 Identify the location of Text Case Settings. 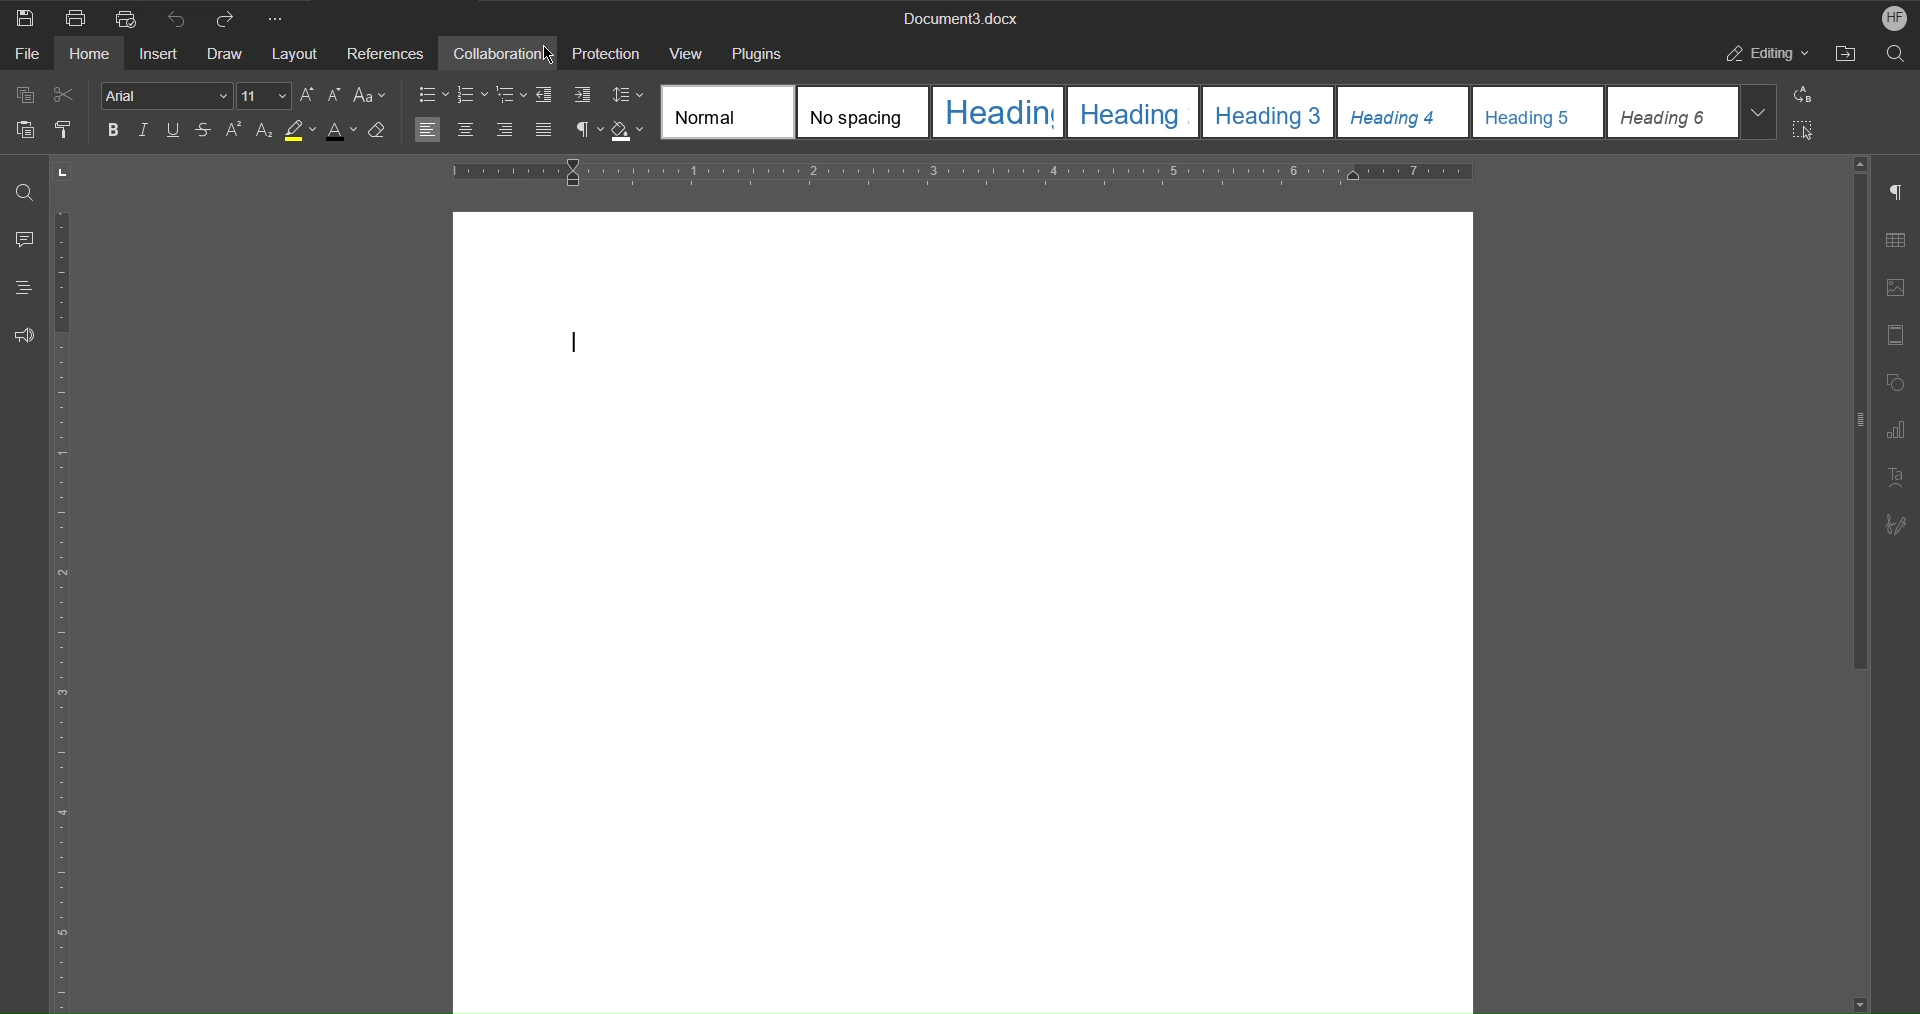
(369, 95).